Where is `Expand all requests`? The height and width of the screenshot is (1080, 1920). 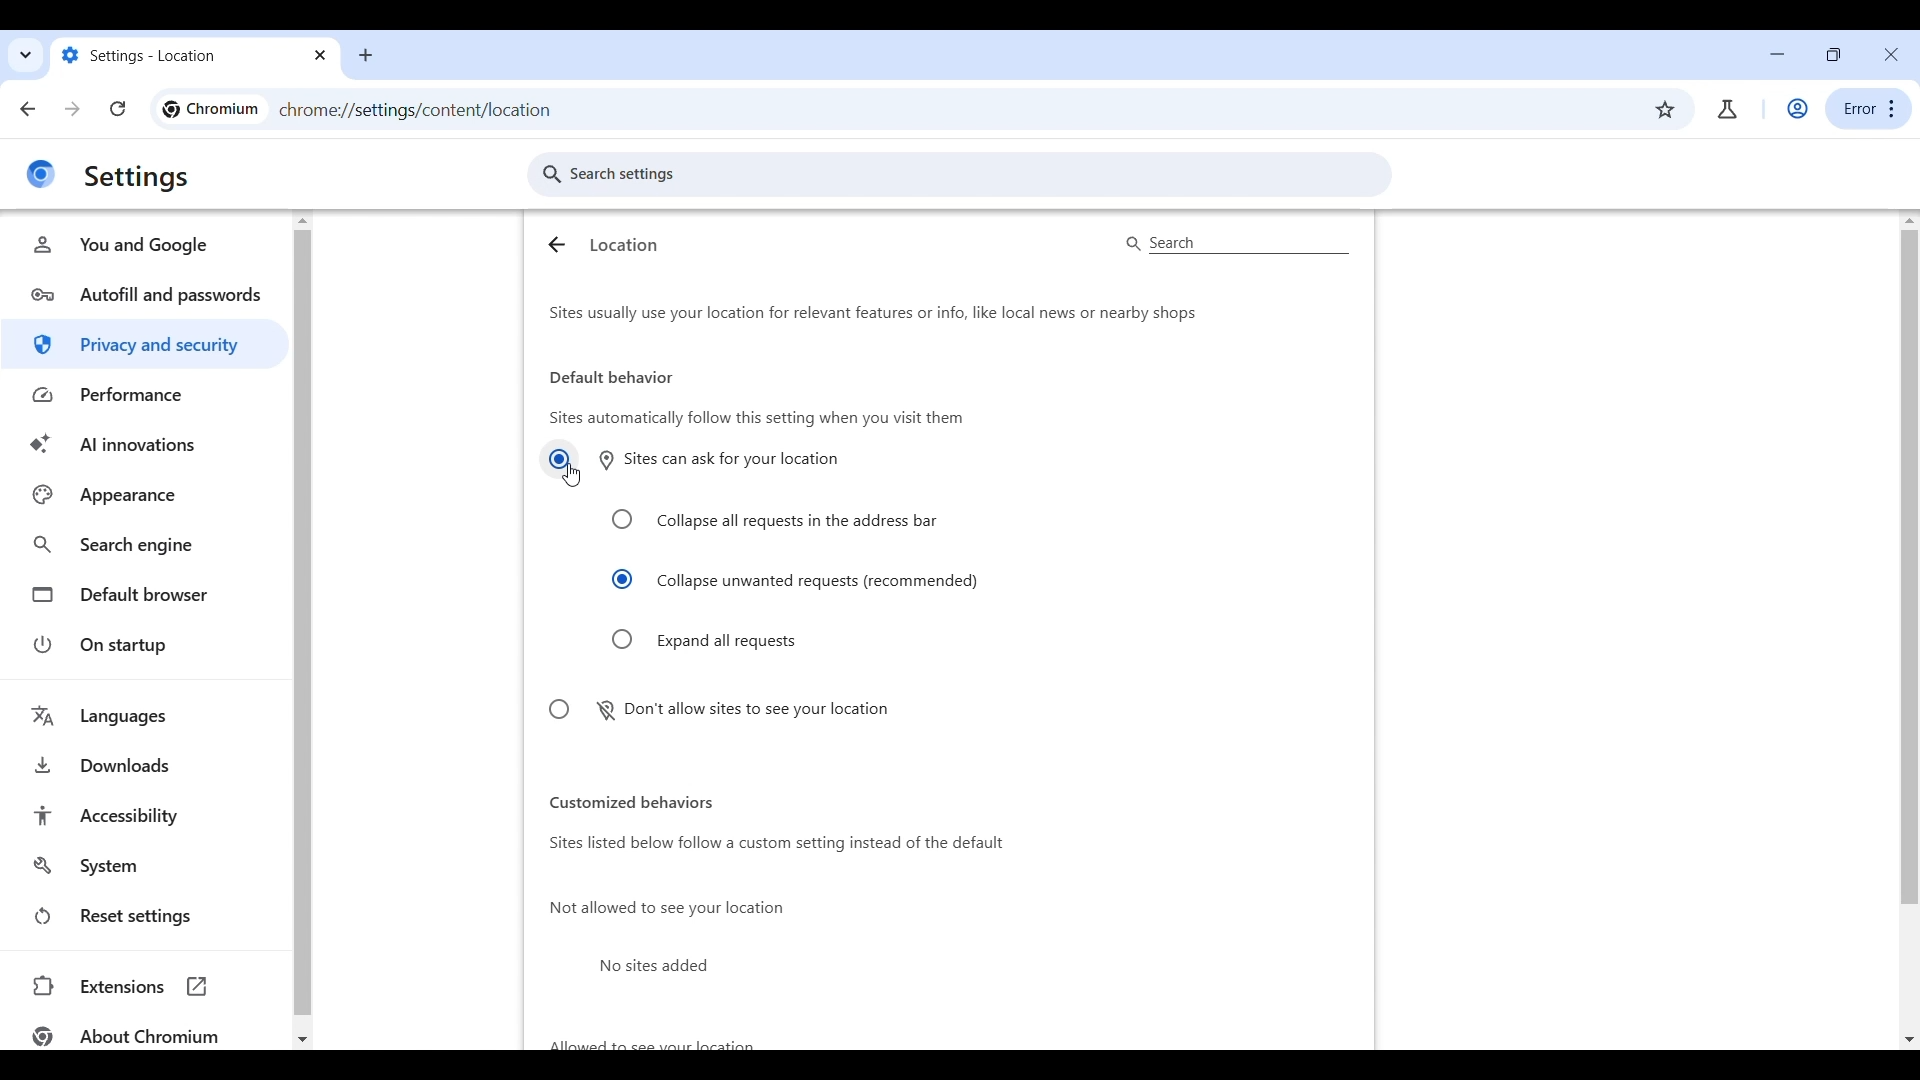
Expand all requests is located at coordinates (706, 640).